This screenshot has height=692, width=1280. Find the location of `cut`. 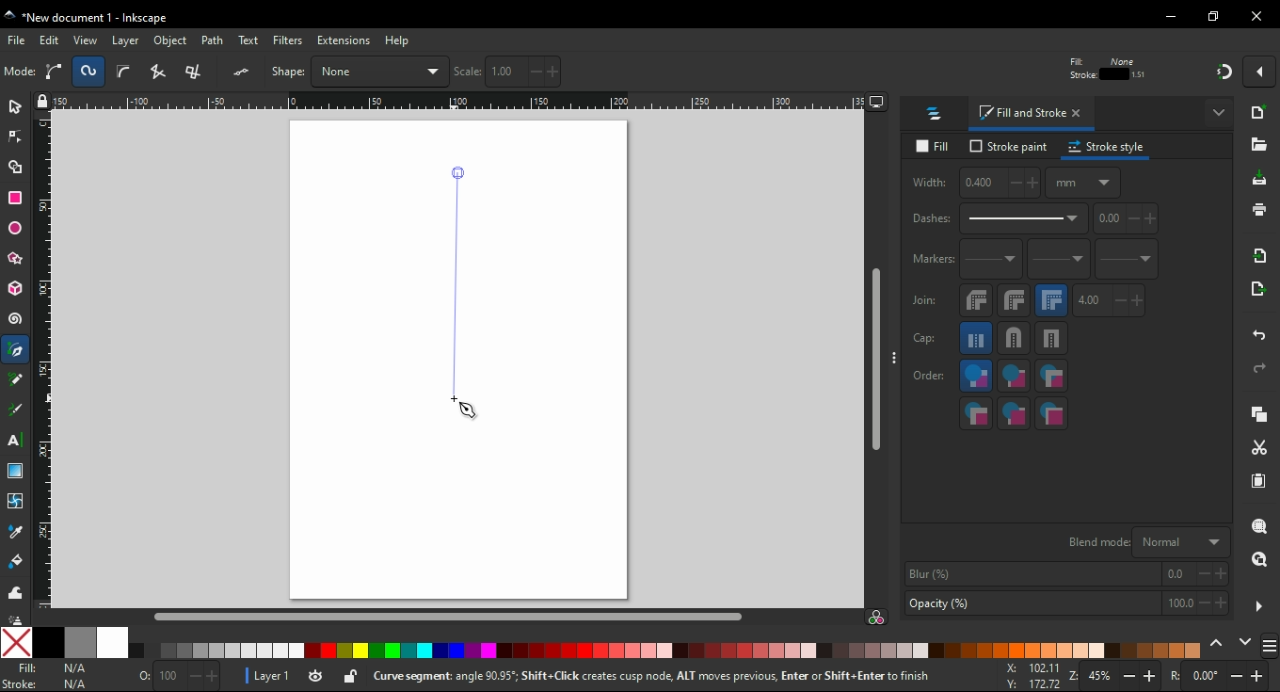

cut is located at coordinates (1258, 449).